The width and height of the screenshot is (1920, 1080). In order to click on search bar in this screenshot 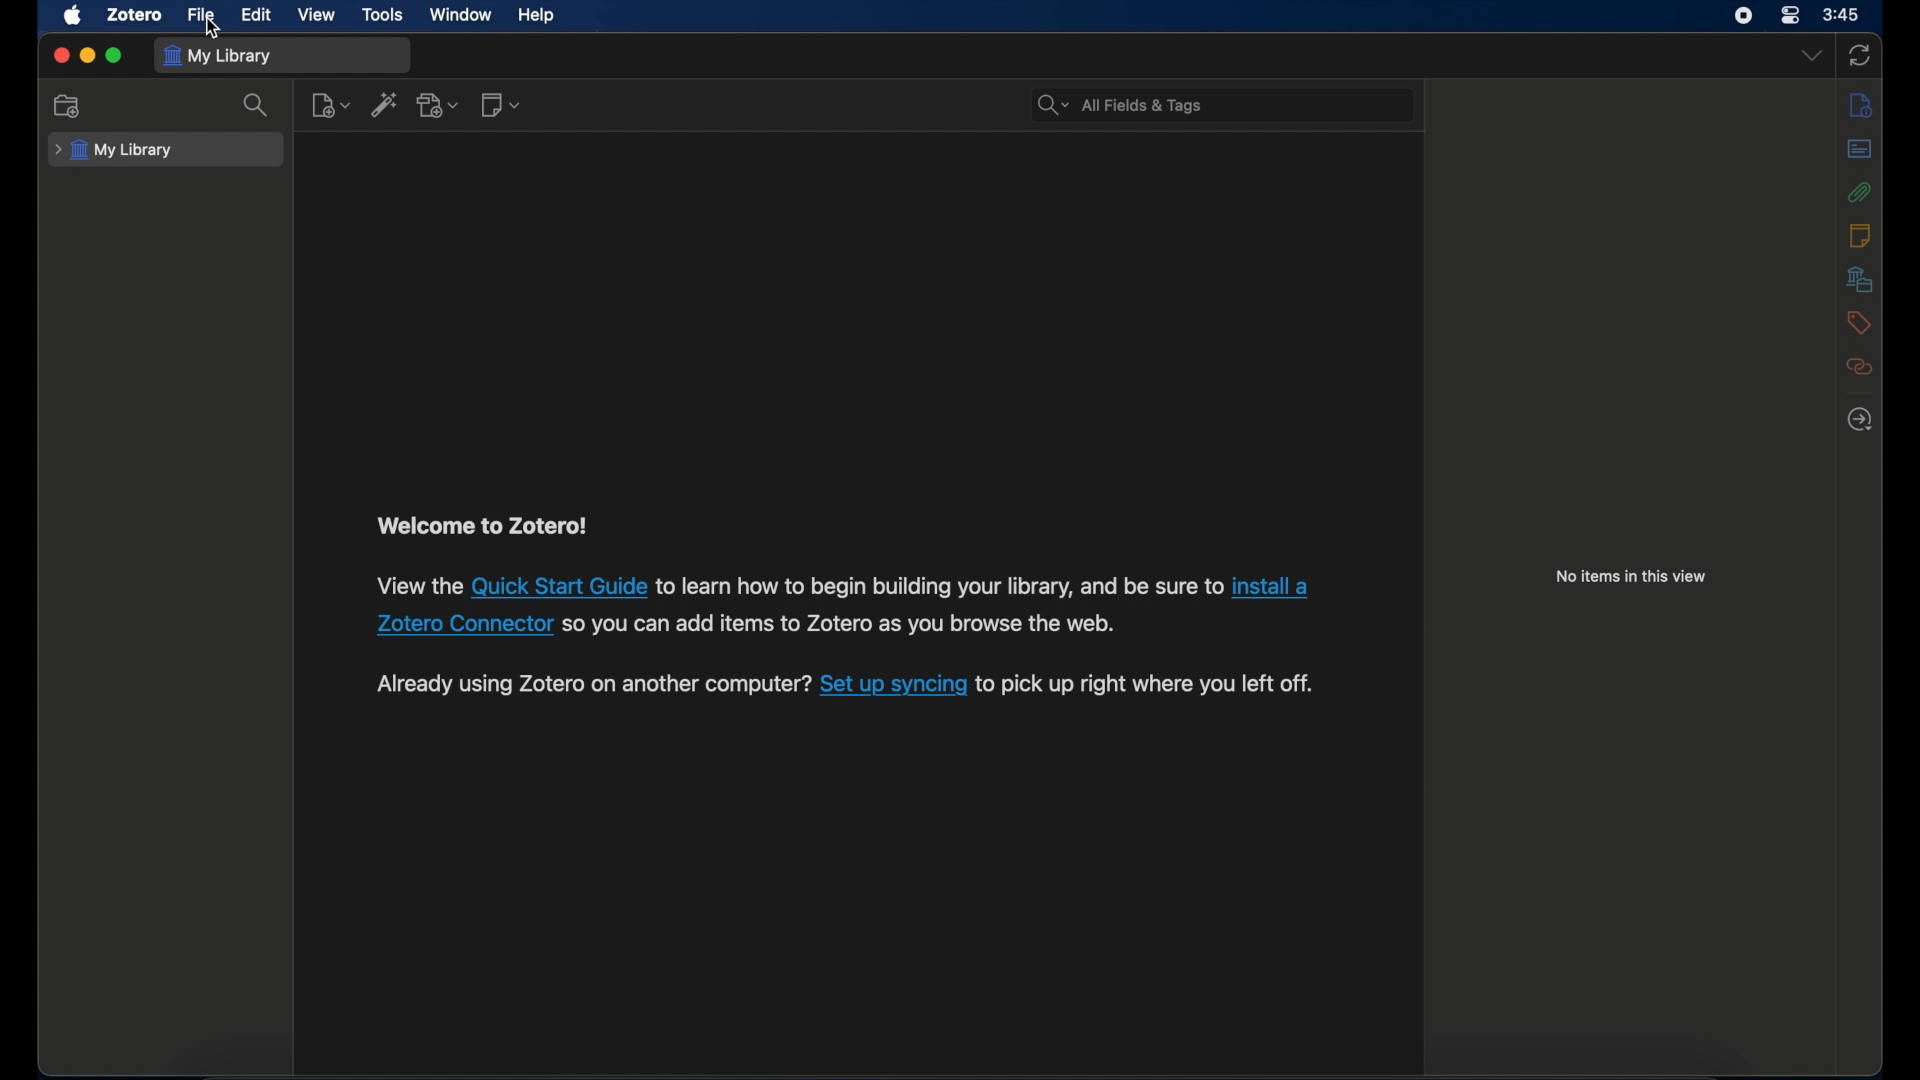, I will do `click(1118, 104)`.